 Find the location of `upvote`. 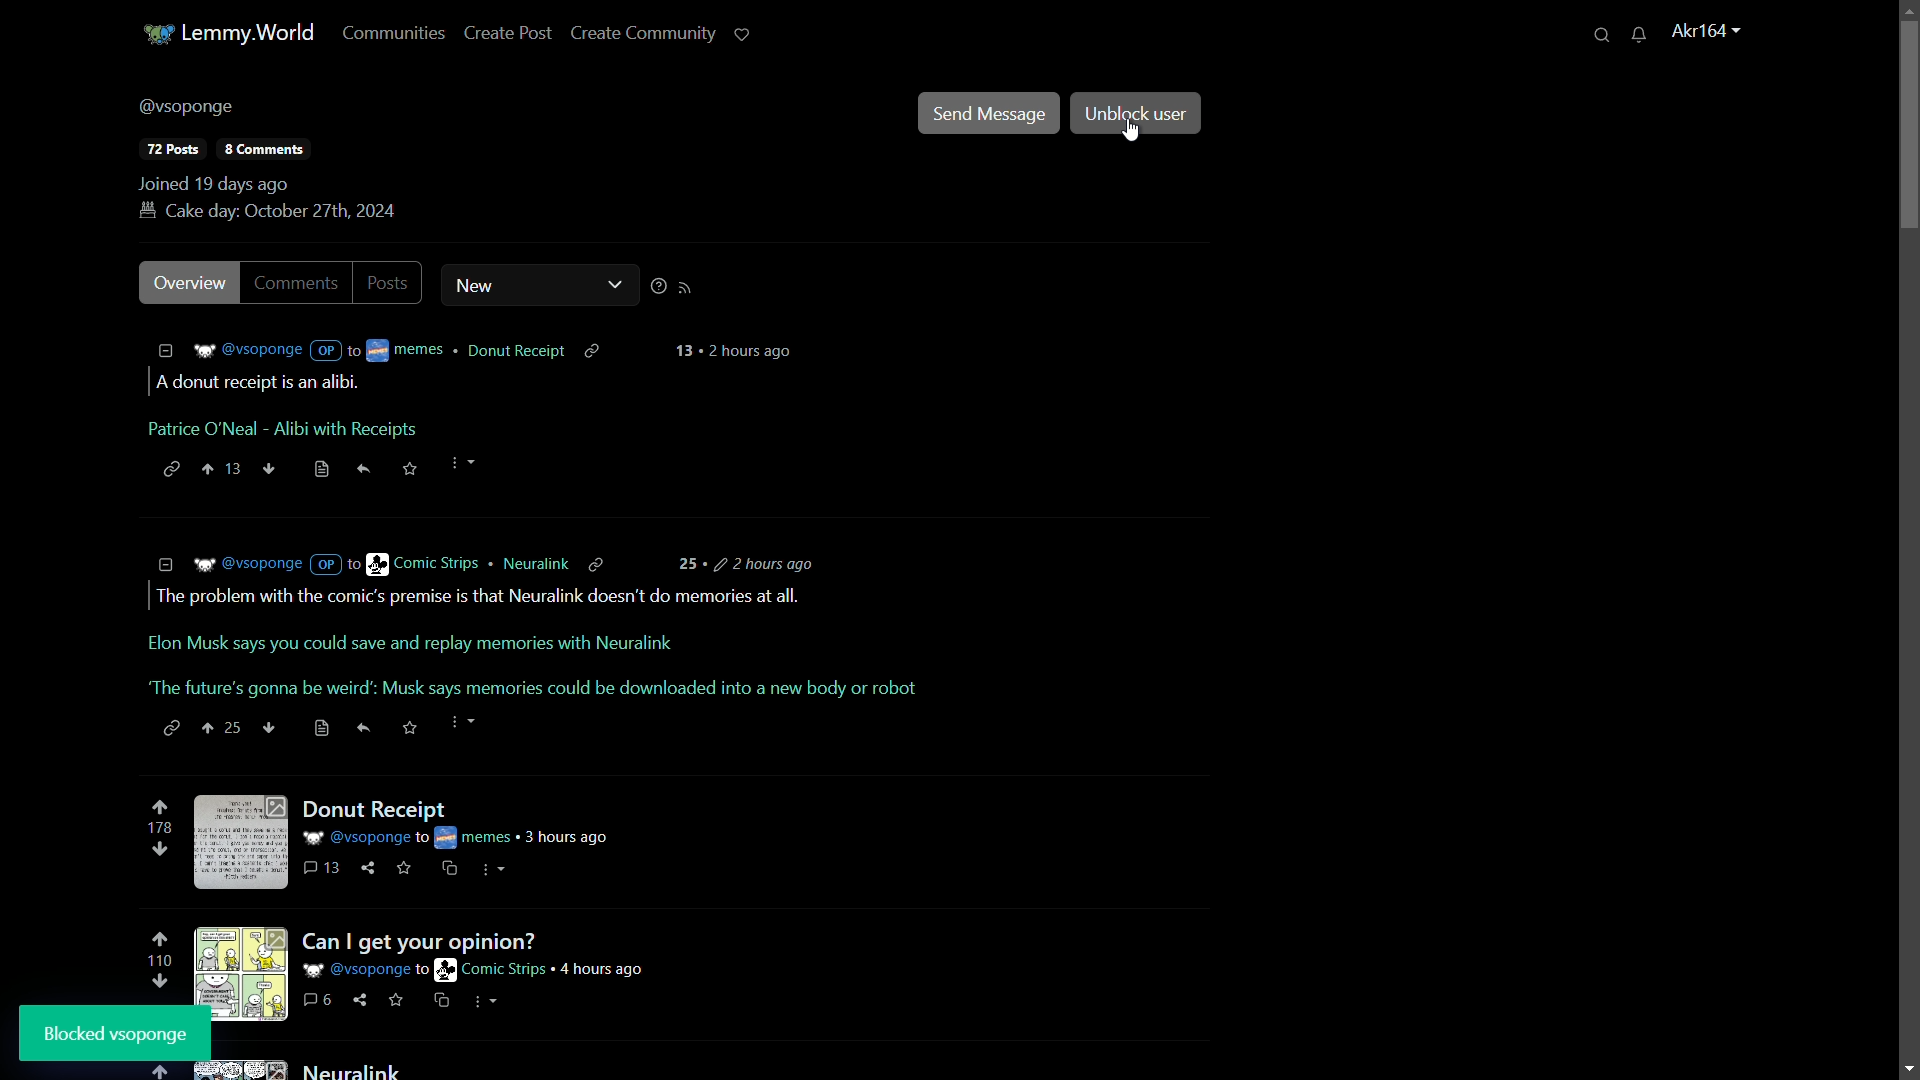

upvote is located at coordinates (160, 808).